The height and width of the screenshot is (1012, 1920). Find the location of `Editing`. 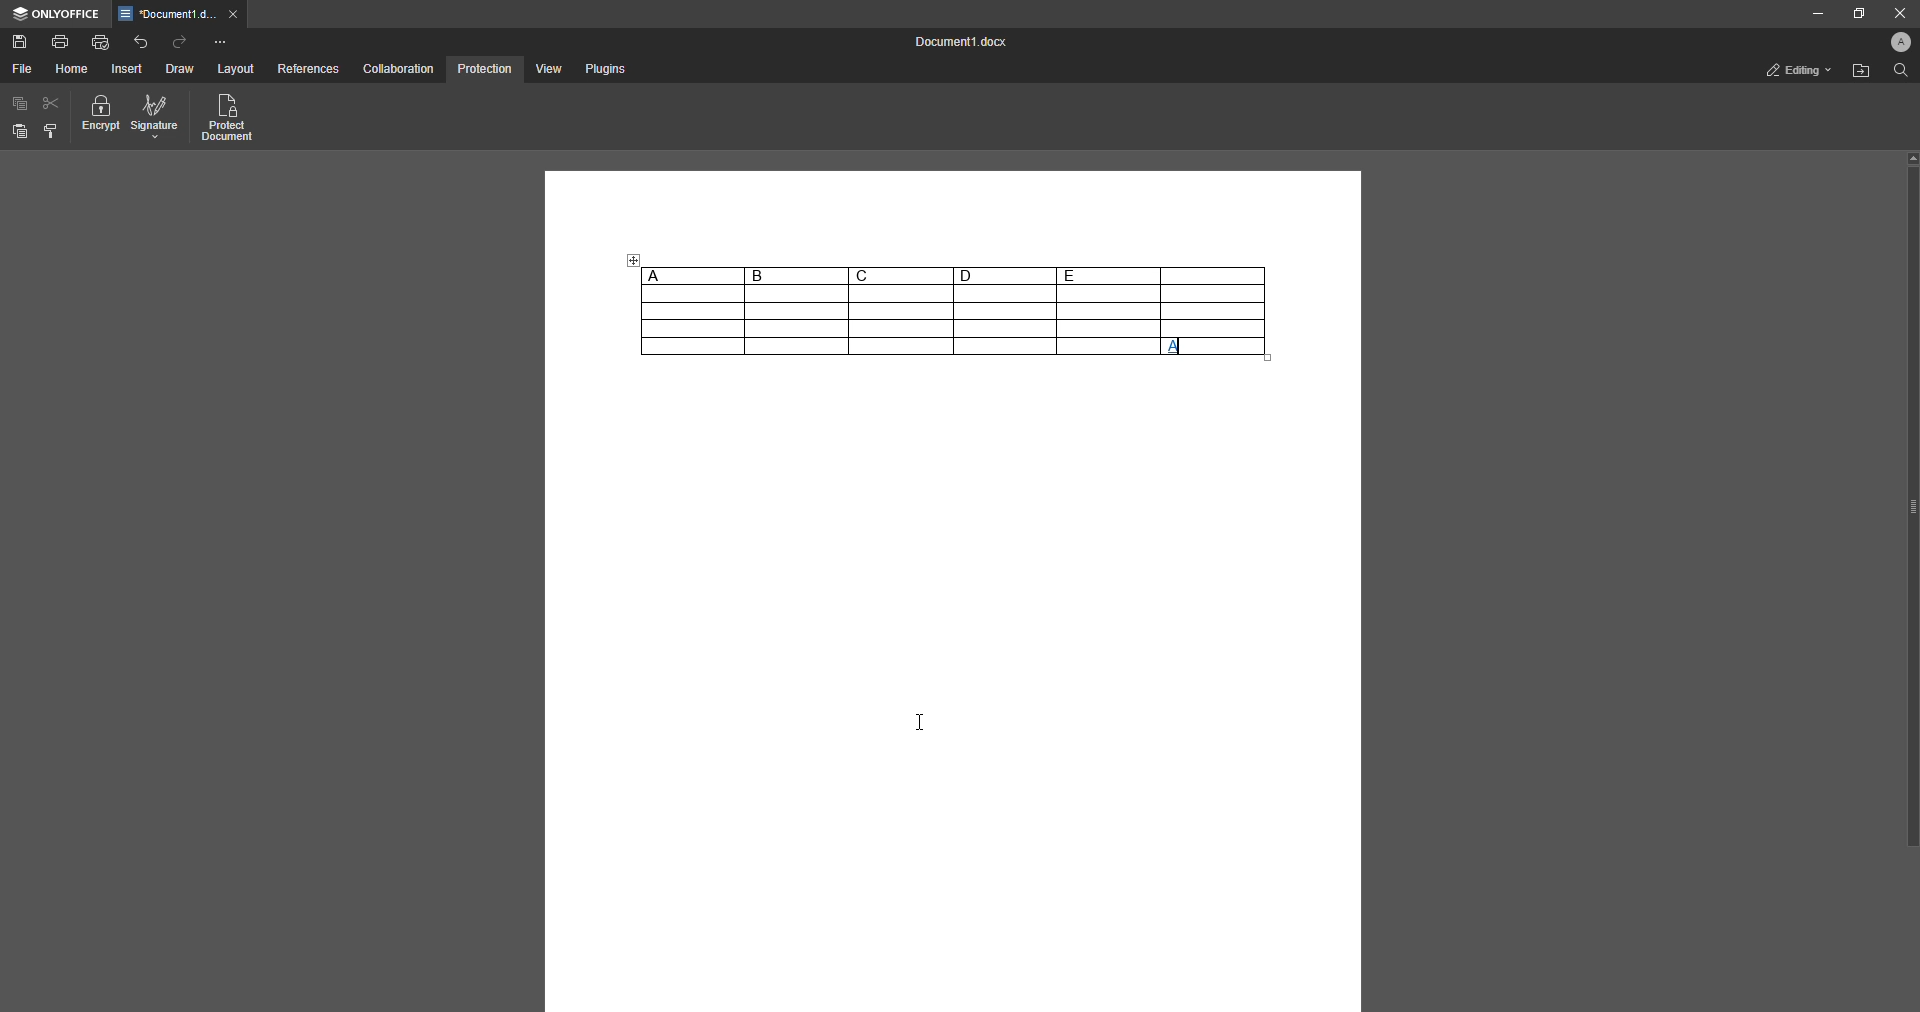

Editing is located at coordinates (1793, 70).